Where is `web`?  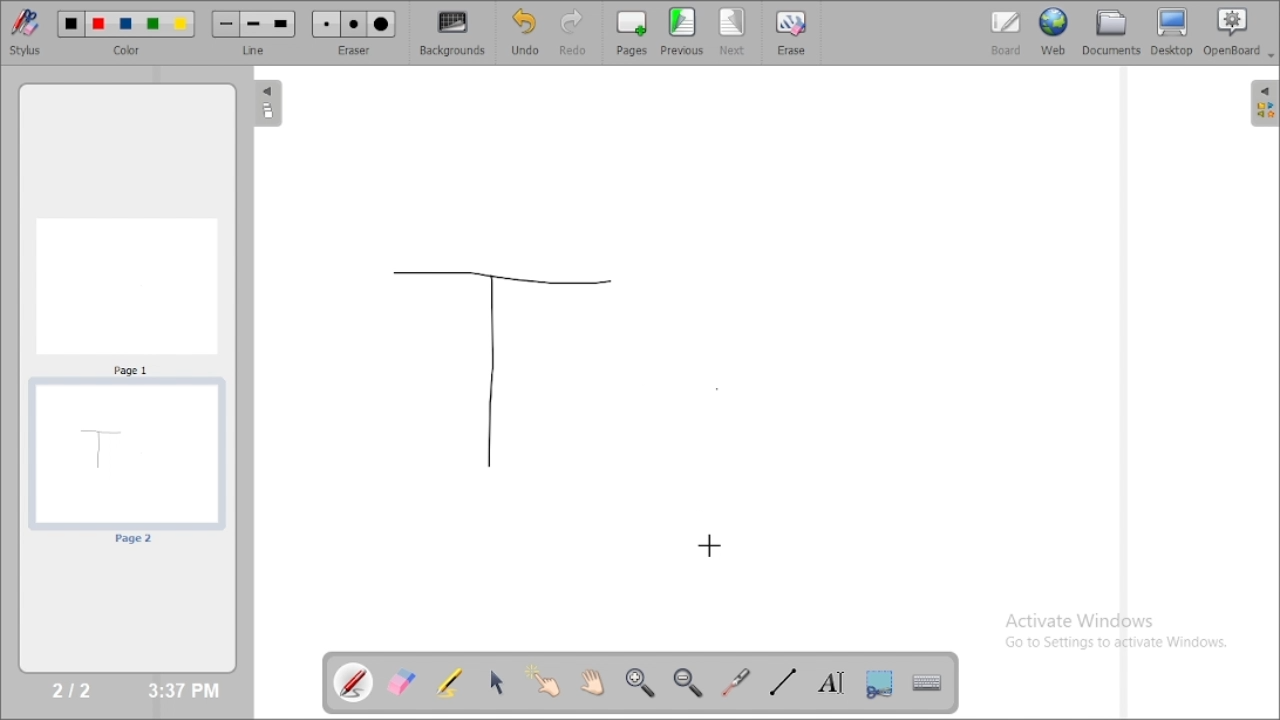 web is located at coordinates (1054, 31).